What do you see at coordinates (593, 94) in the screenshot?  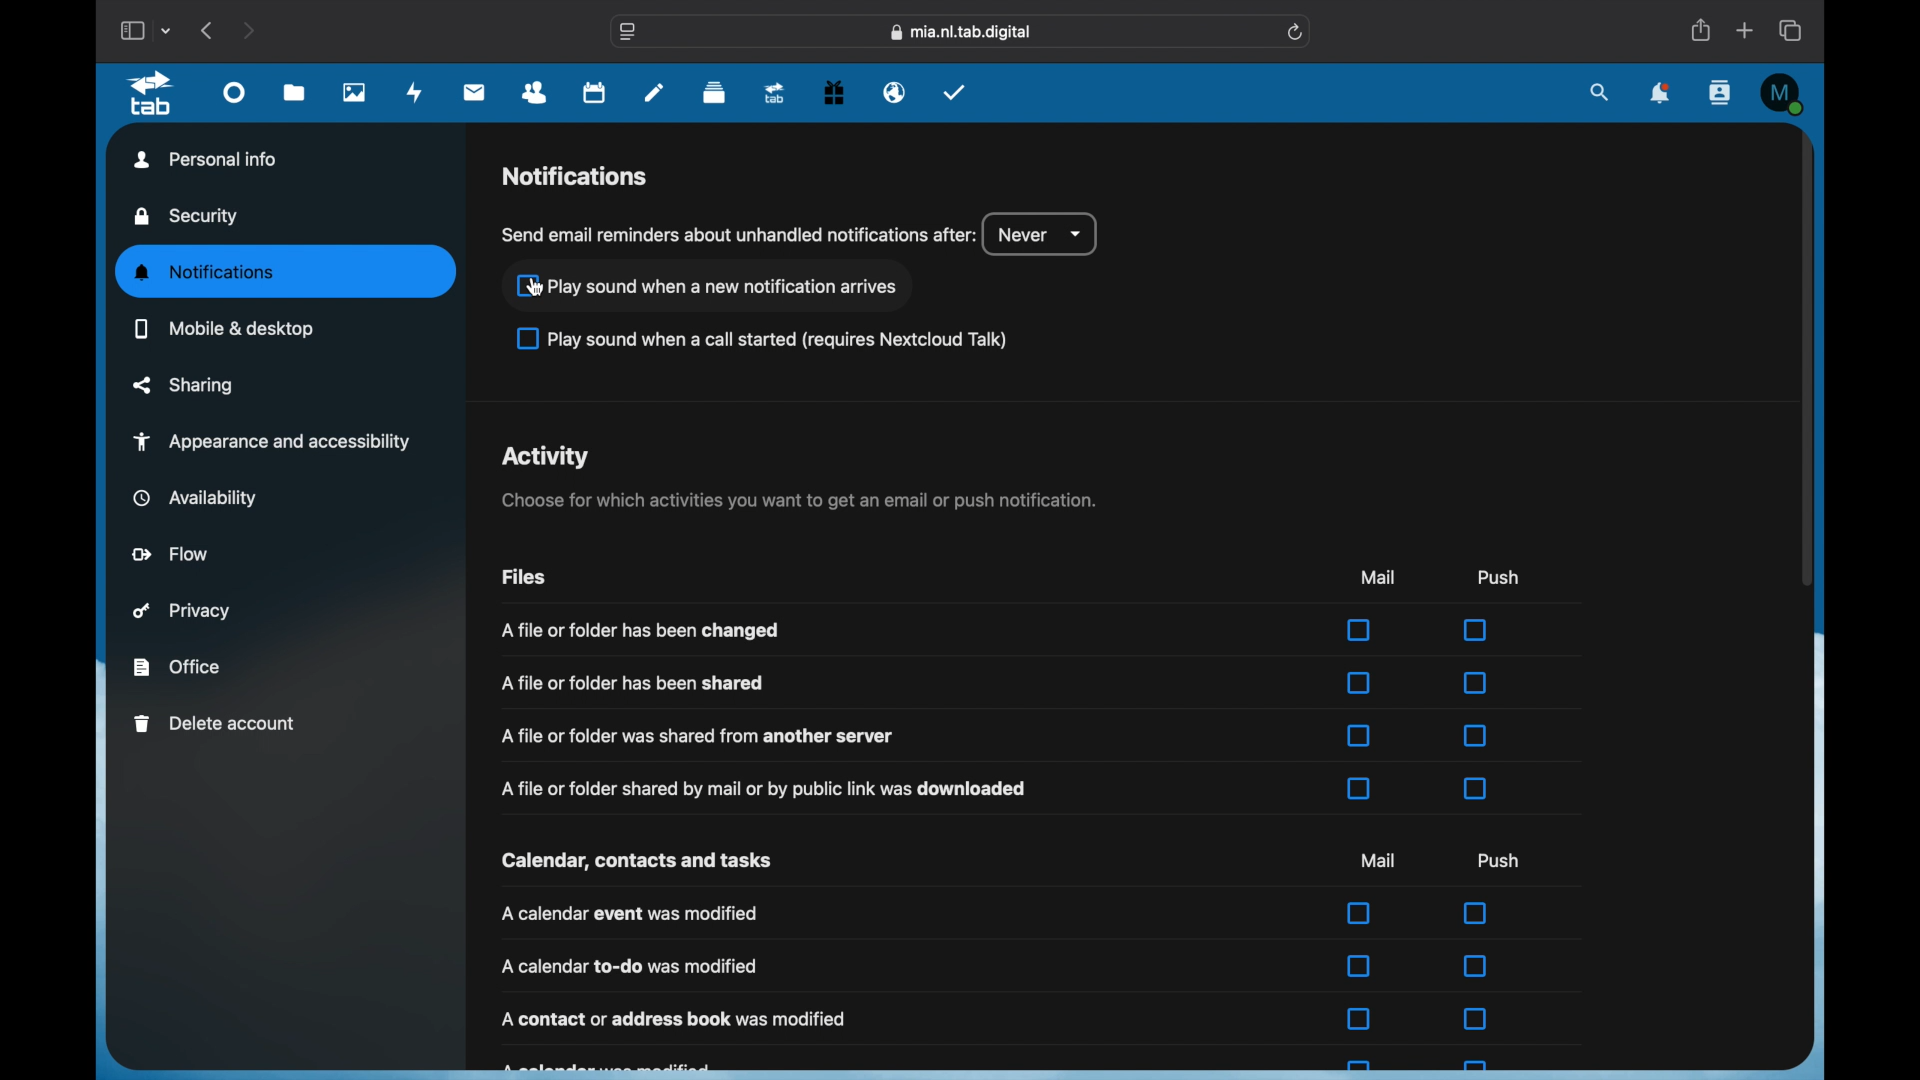 I see `calendar` at bounding box center [593, 94].